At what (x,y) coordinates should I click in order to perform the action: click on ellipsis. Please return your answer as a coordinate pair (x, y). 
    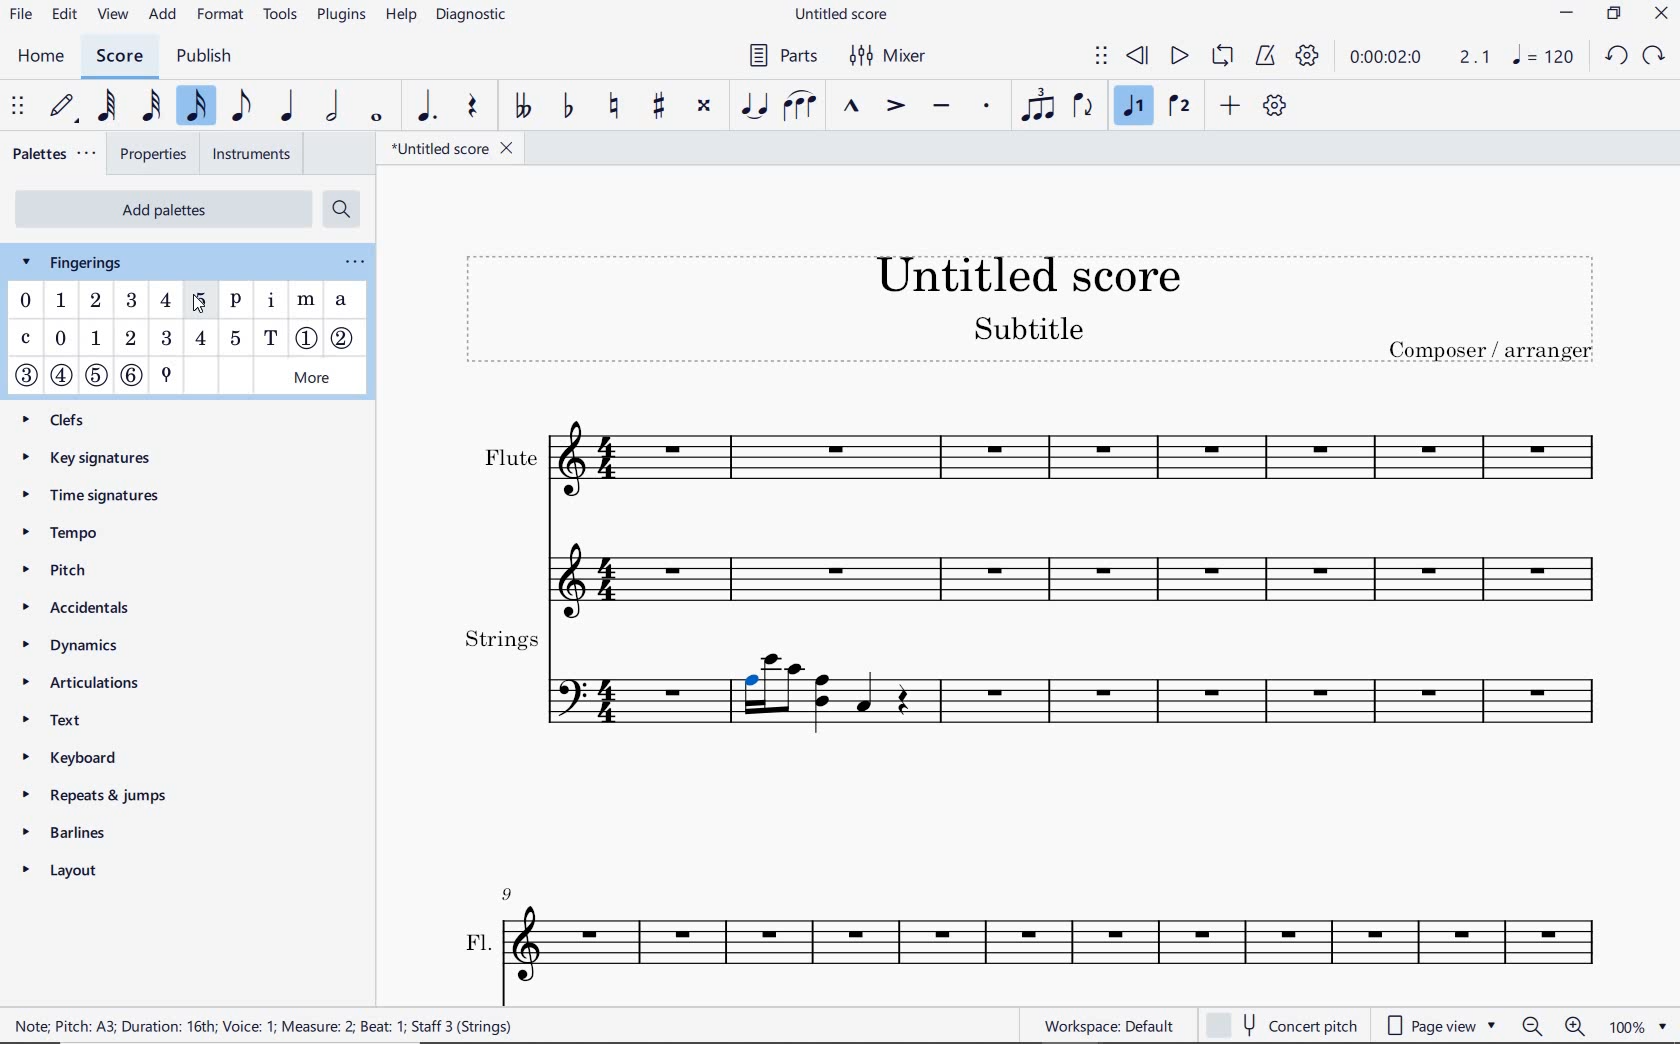
    Looking at the image, I should click on (351, 262).